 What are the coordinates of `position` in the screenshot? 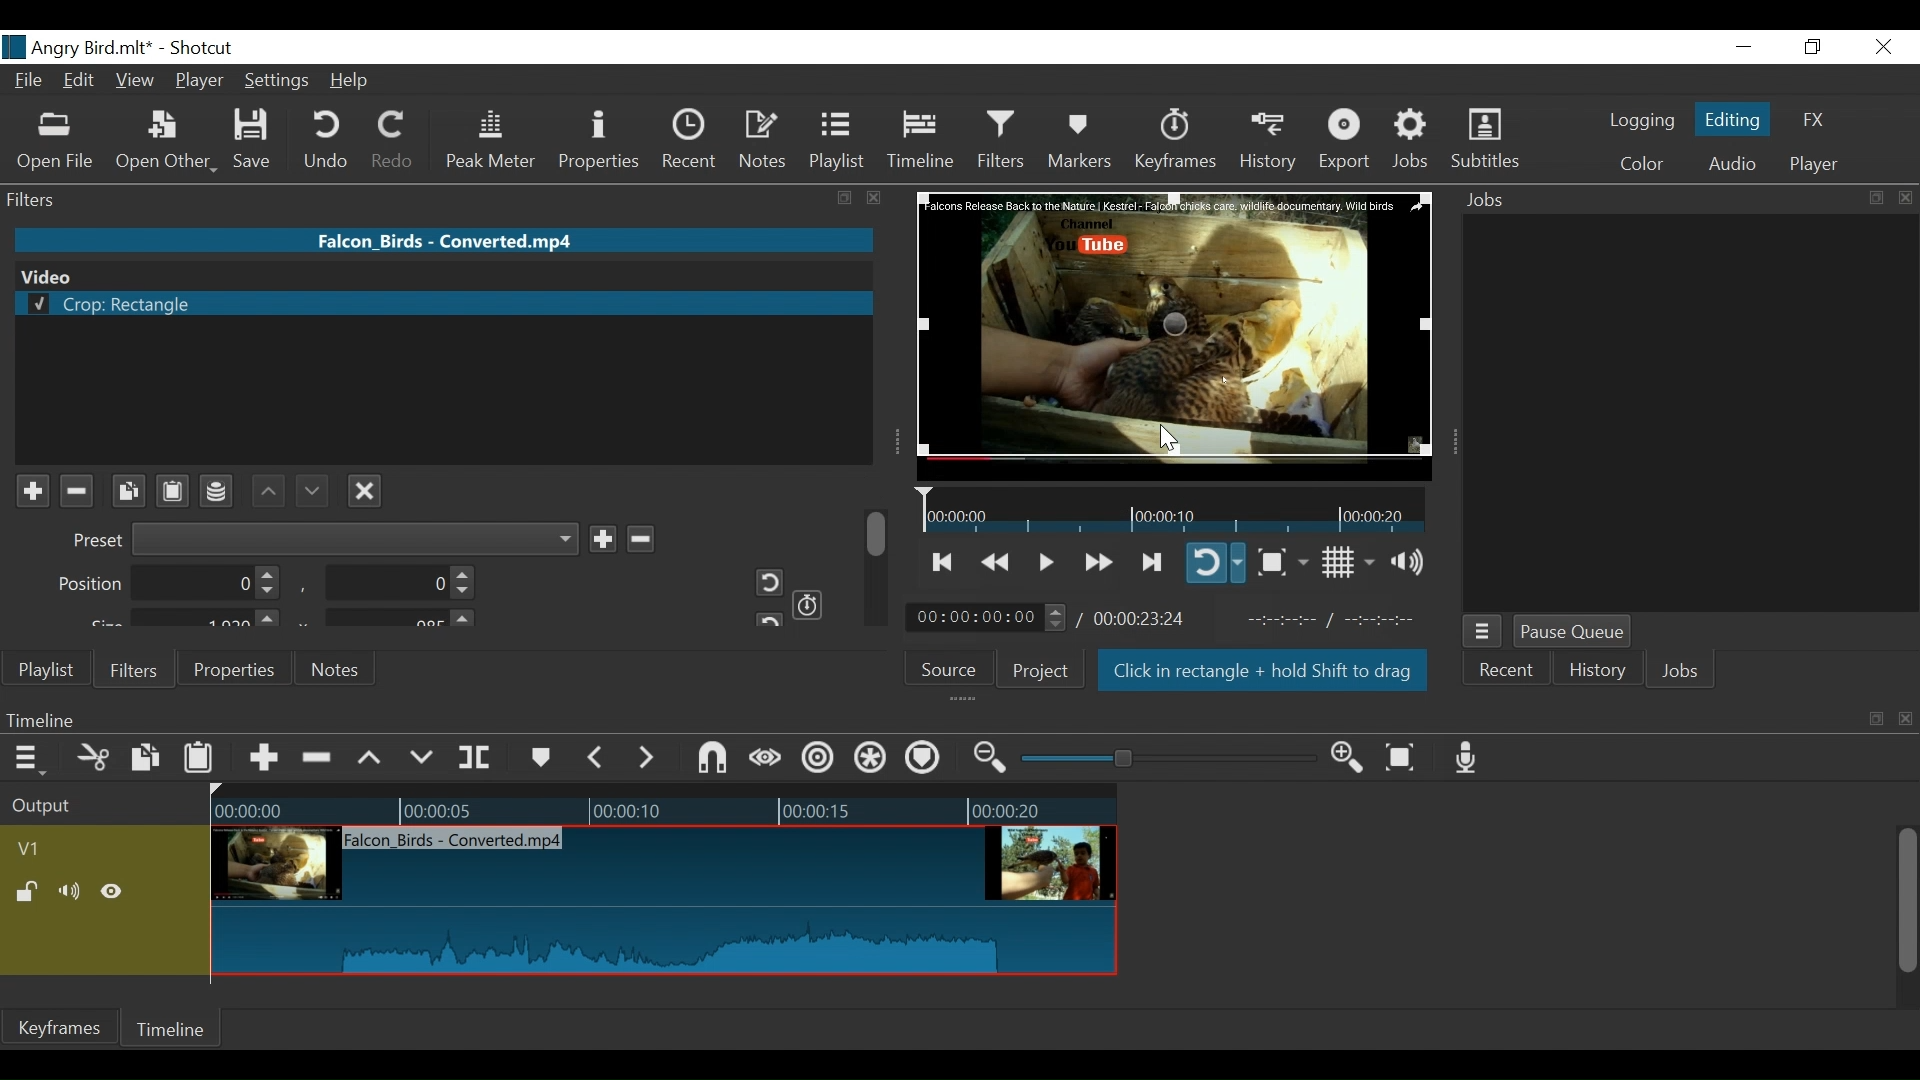 It's located at (170, 584).